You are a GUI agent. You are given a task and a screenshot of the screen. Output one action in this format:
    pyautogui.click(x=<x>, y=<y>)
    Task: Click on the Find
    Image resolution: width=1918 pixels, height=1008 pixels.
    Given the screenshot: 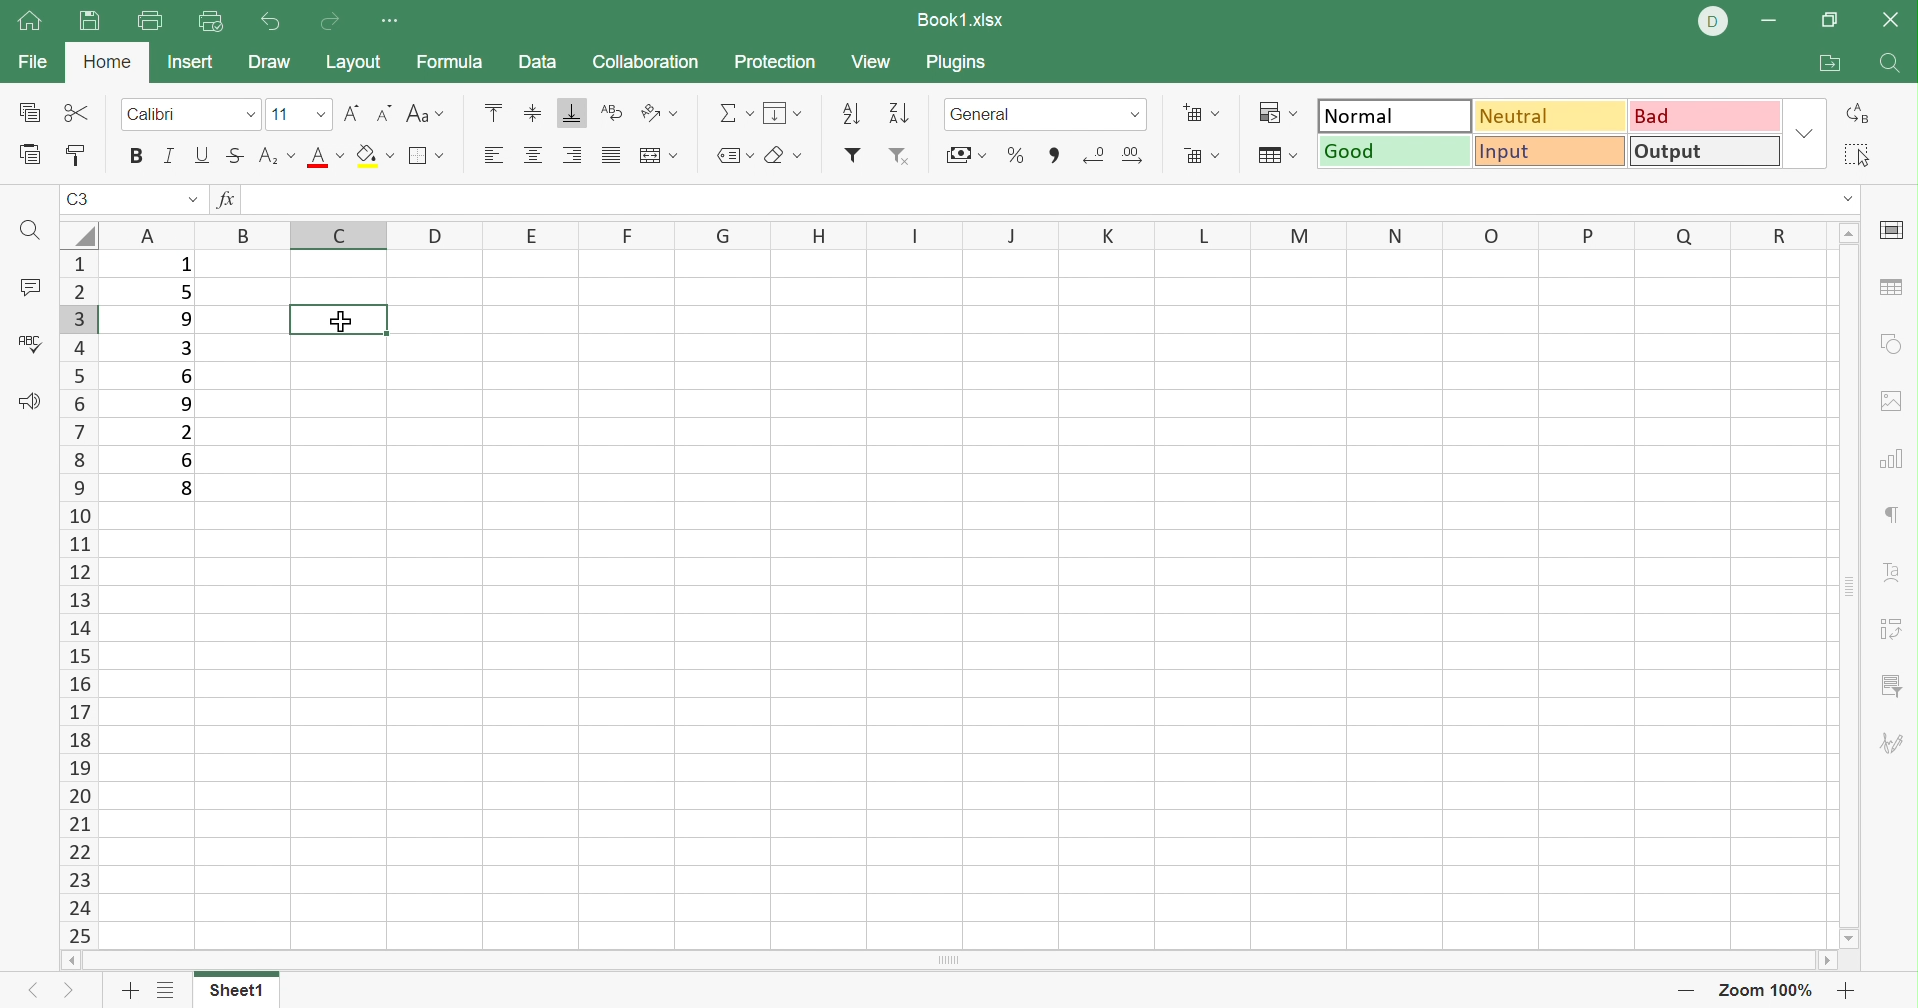 What is the action you would take?
    pyautogui.click(x=34, y=233)
    